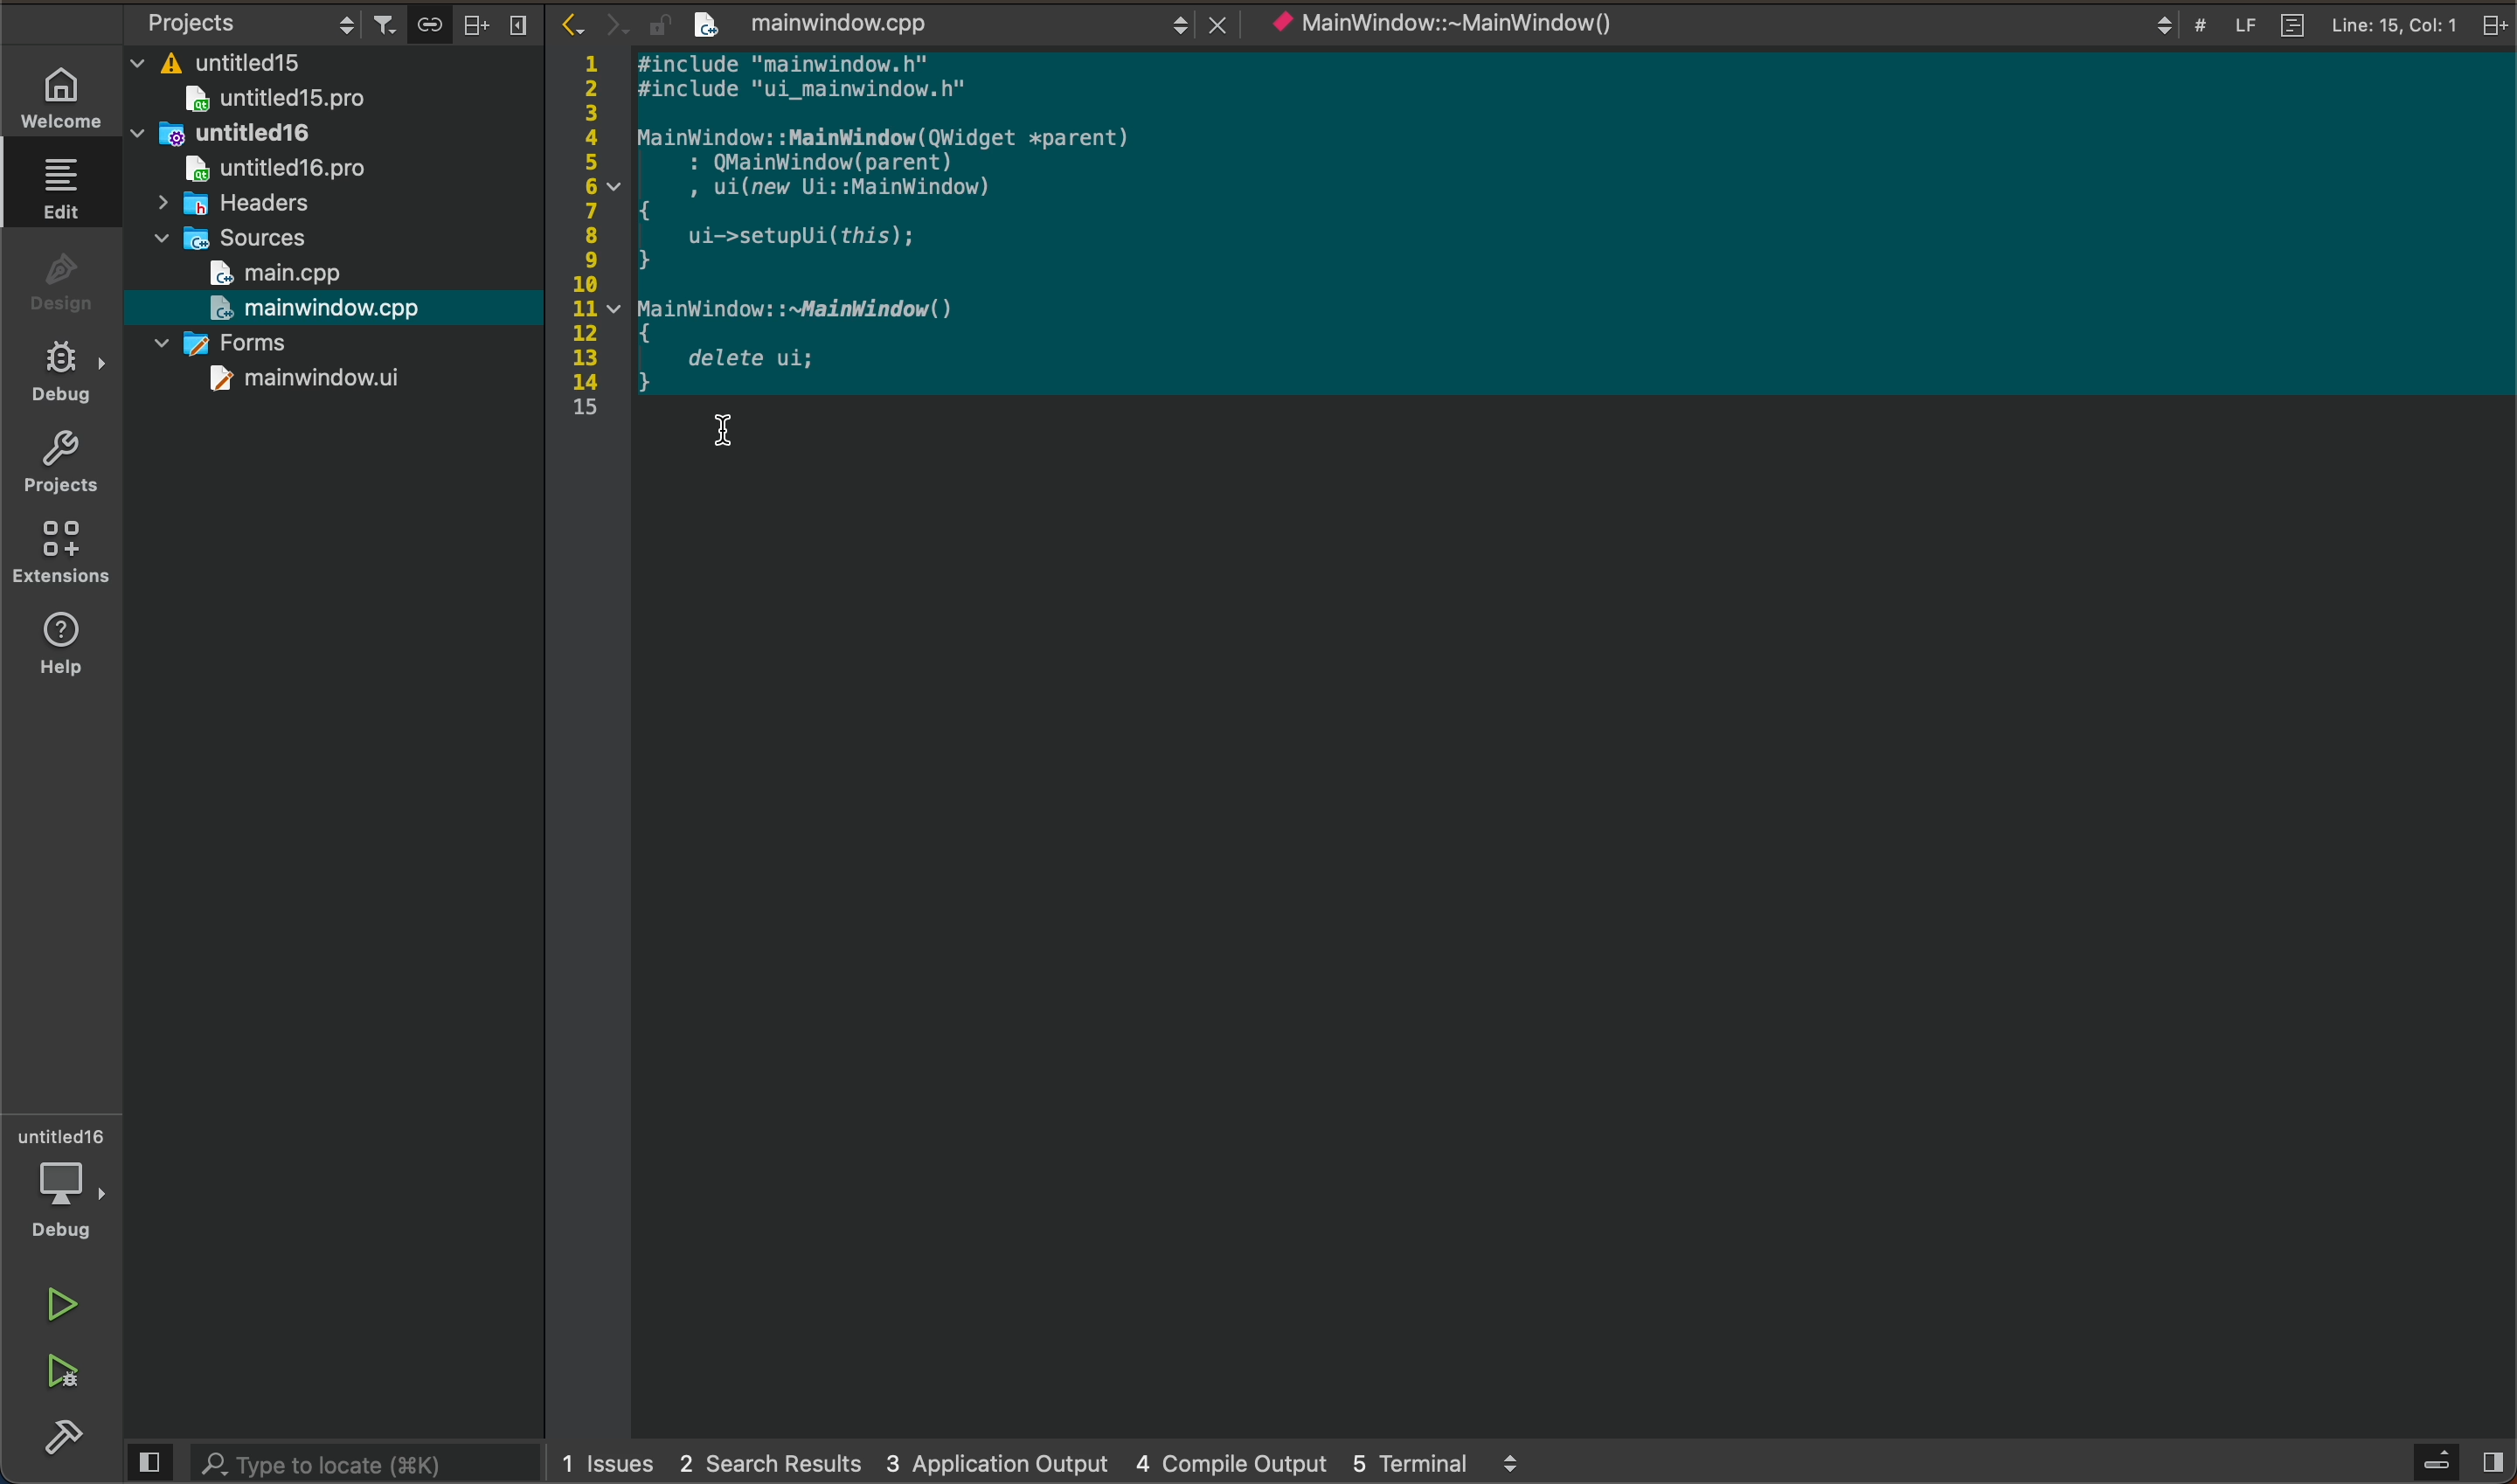 The height and width of the screenshot is (1484, 2517). Describe the element at coordinates (257, 172) in the screenshot. I see `untitled16.pro` at that location.